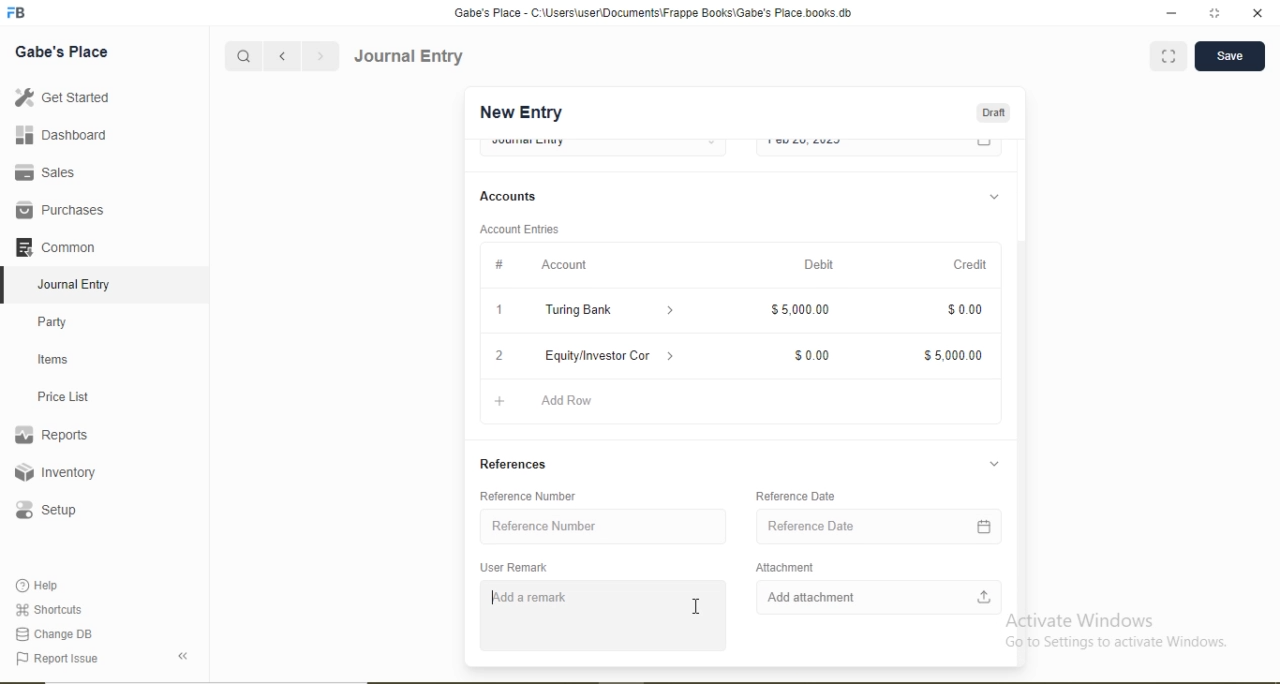 The height and width of the screenshot is (684, 1280). Describe the element at coordinates (500, 401) in the screenshot. I see `Add` at that location.